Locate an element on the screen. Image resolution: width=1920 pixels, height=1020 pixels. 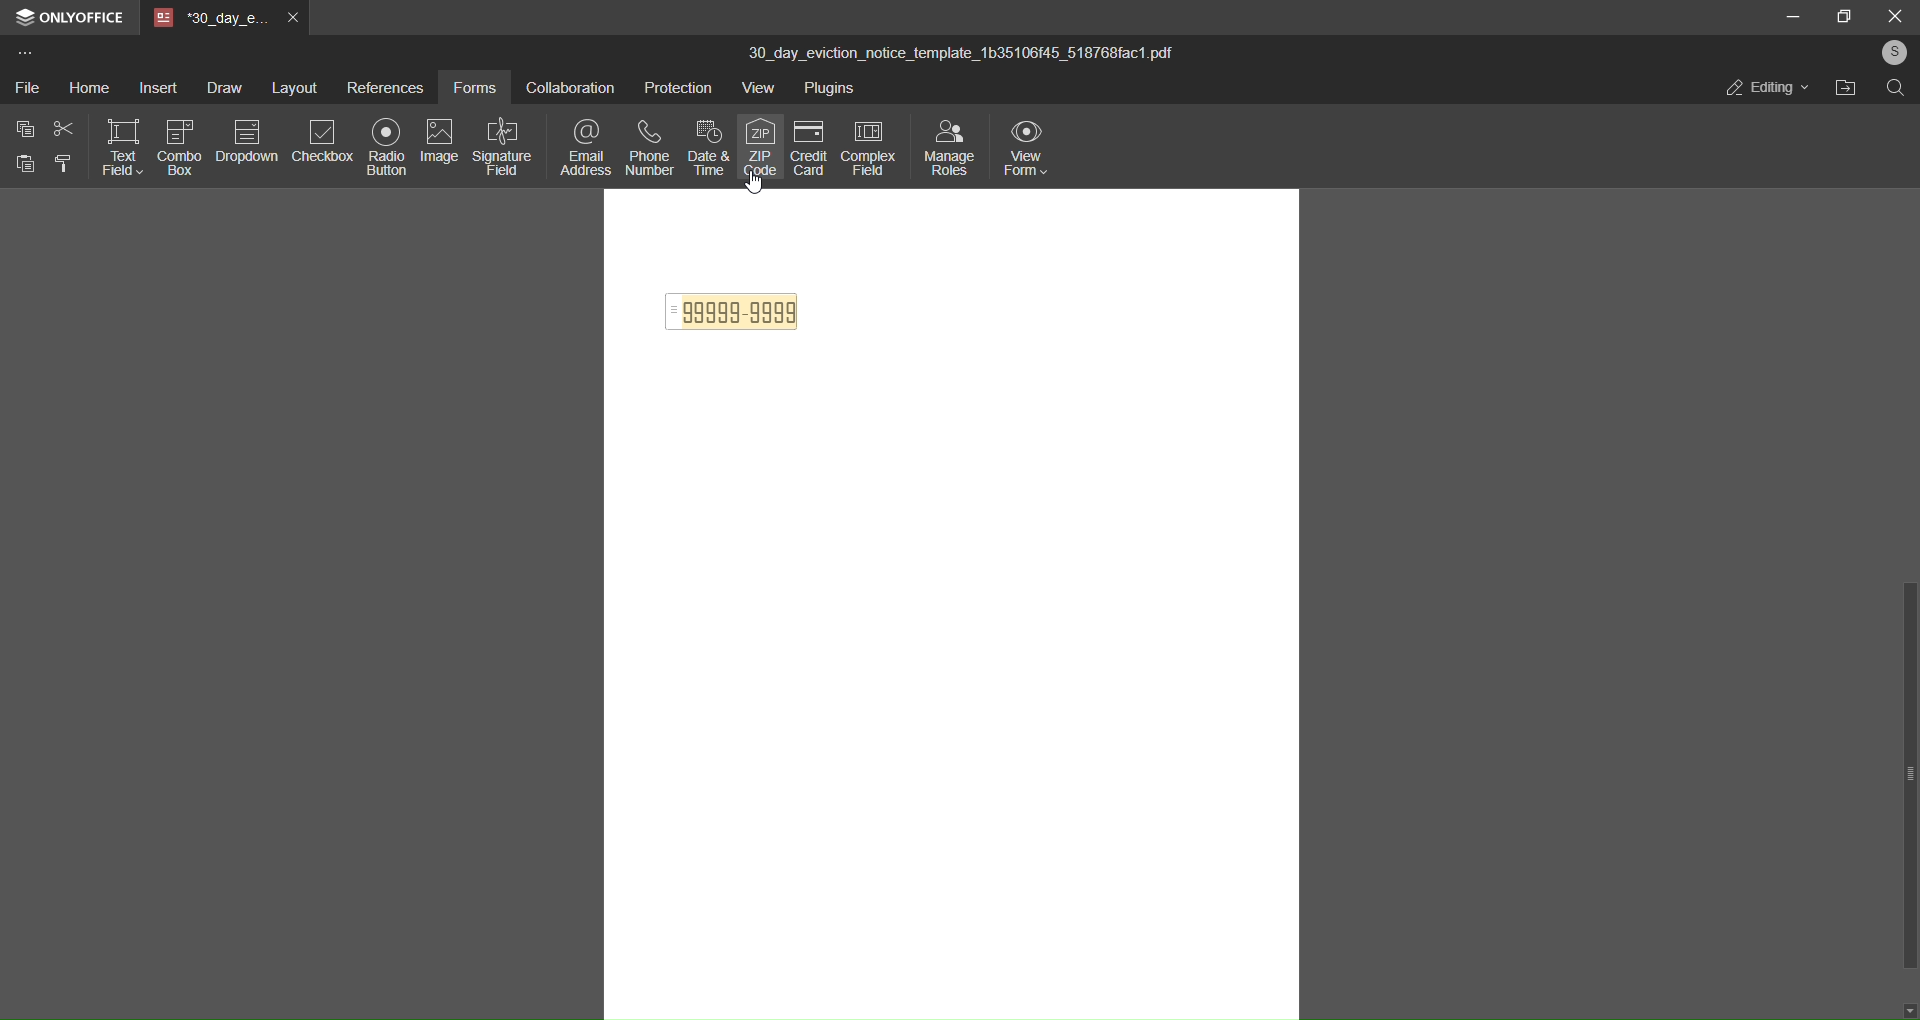
format is located at coordinates (63, 165).